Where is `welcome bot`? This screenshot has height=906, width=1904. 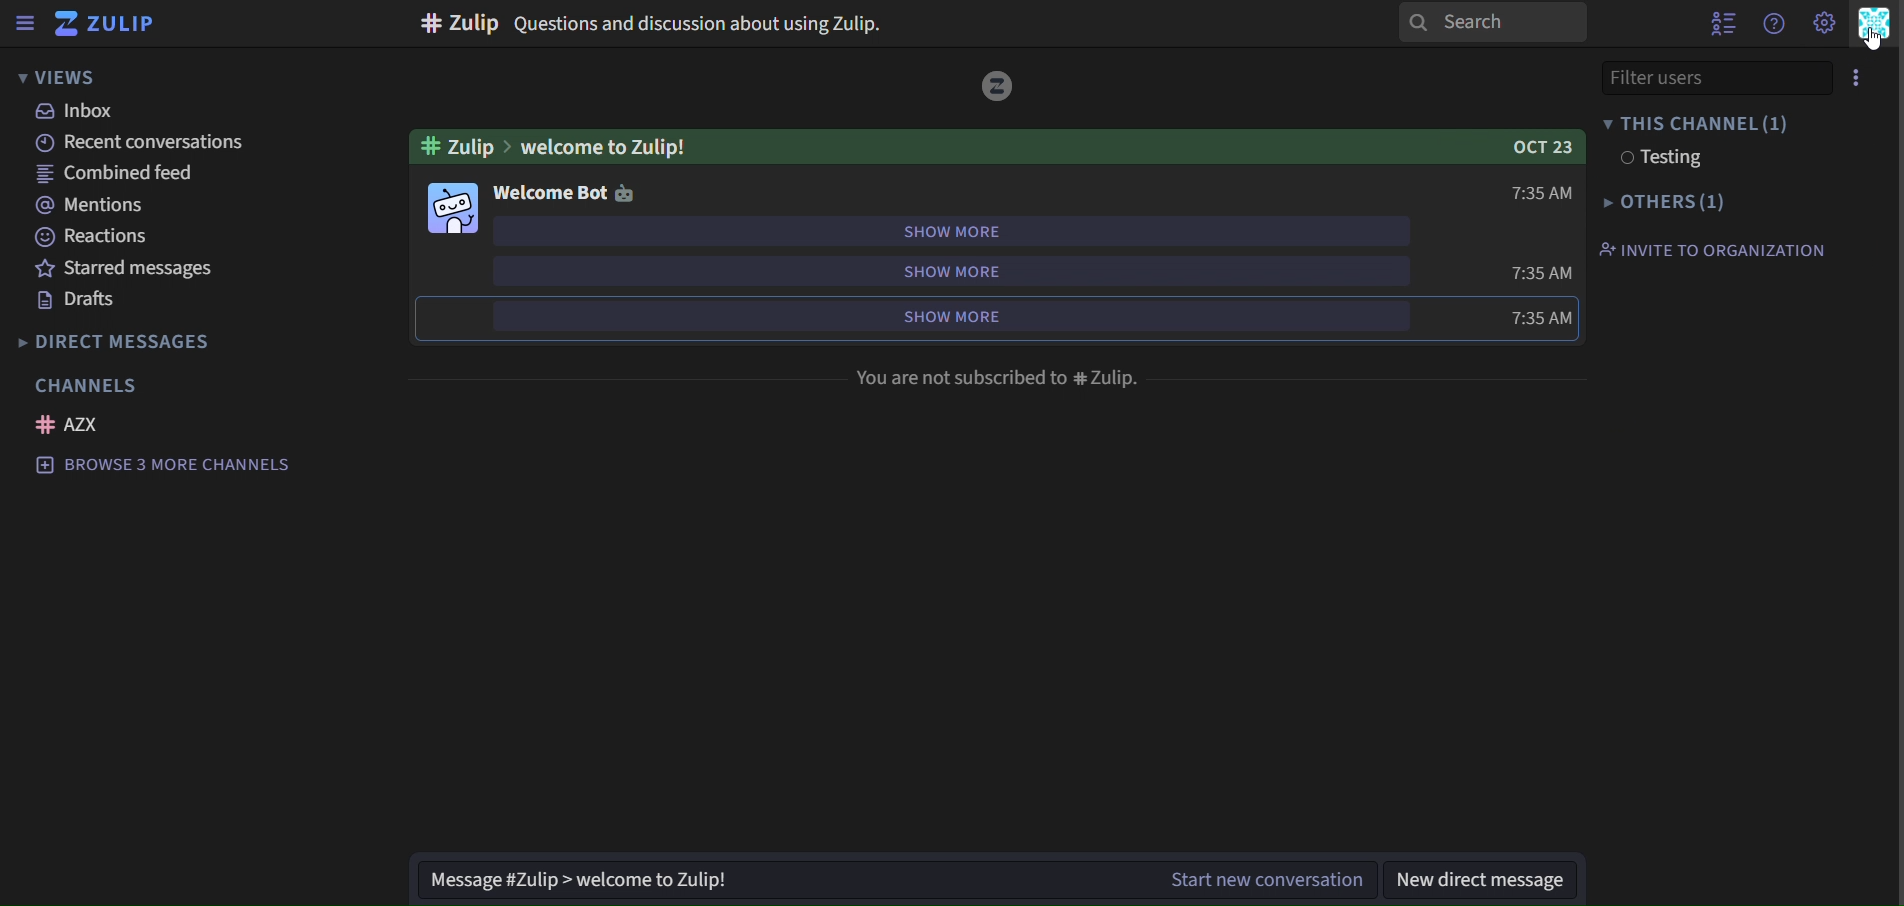
welcome bot is located at coordinates (566, 192).